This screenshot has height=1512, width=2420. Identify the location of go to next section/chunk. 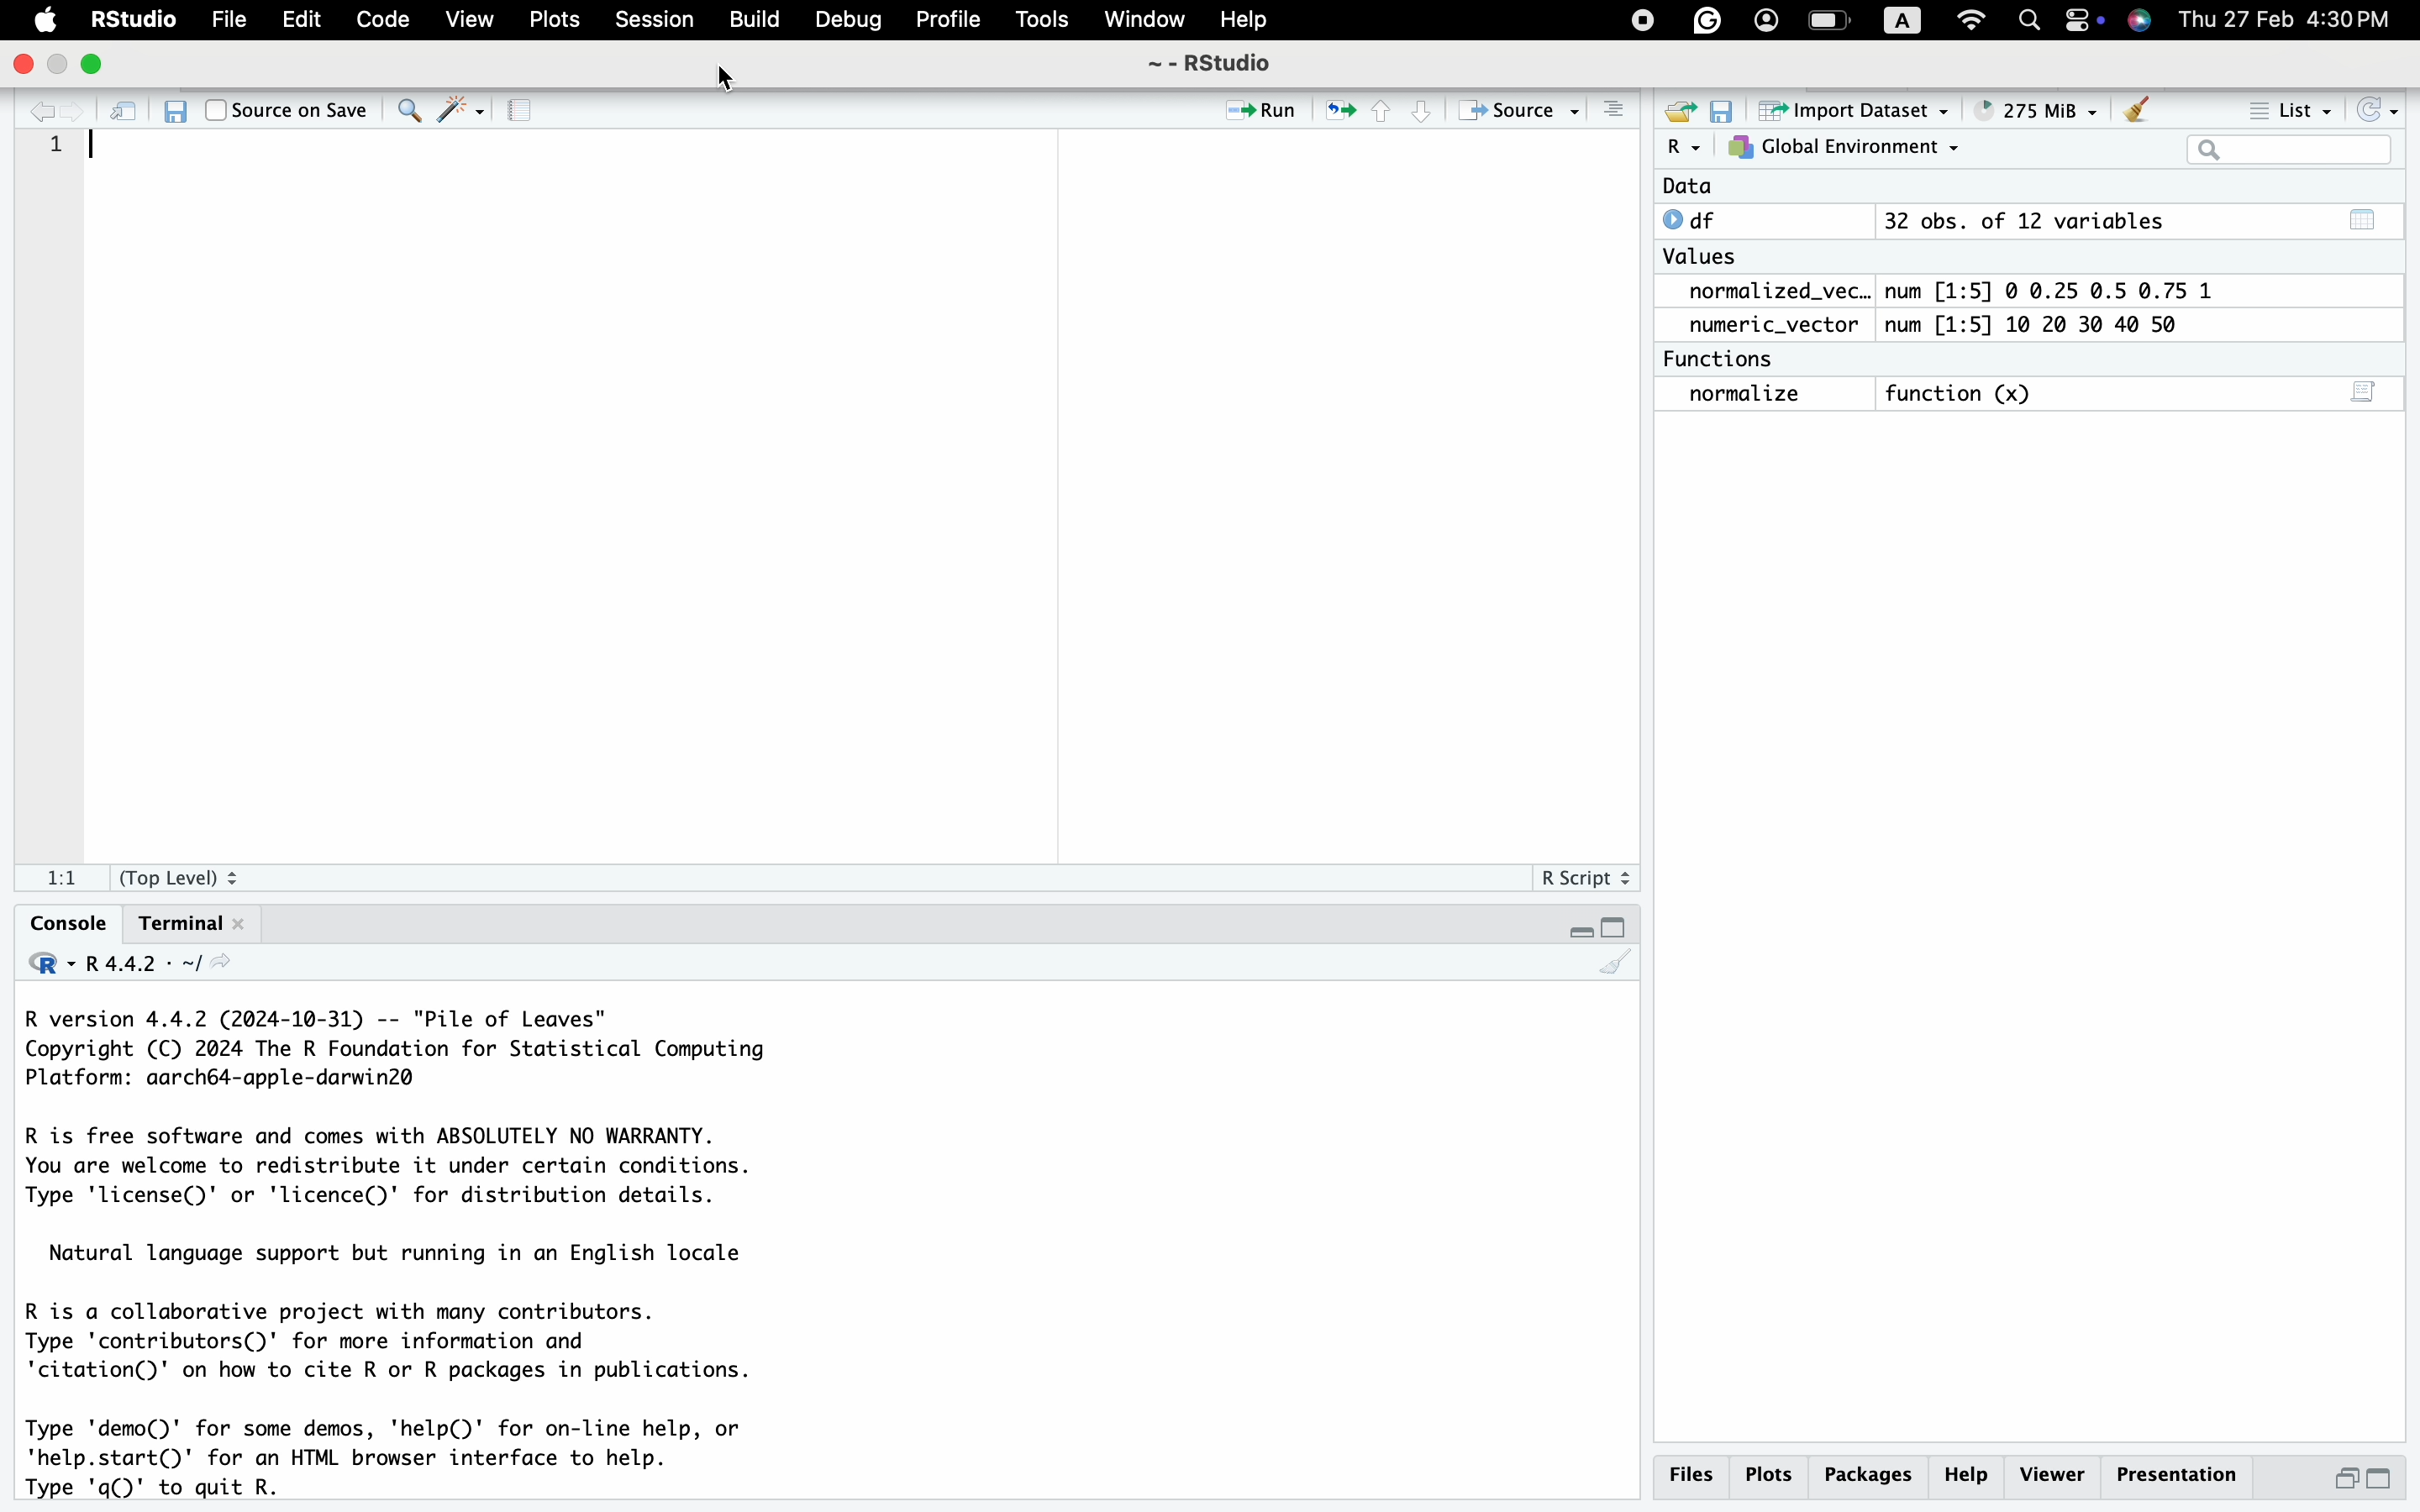
(1427, 117).